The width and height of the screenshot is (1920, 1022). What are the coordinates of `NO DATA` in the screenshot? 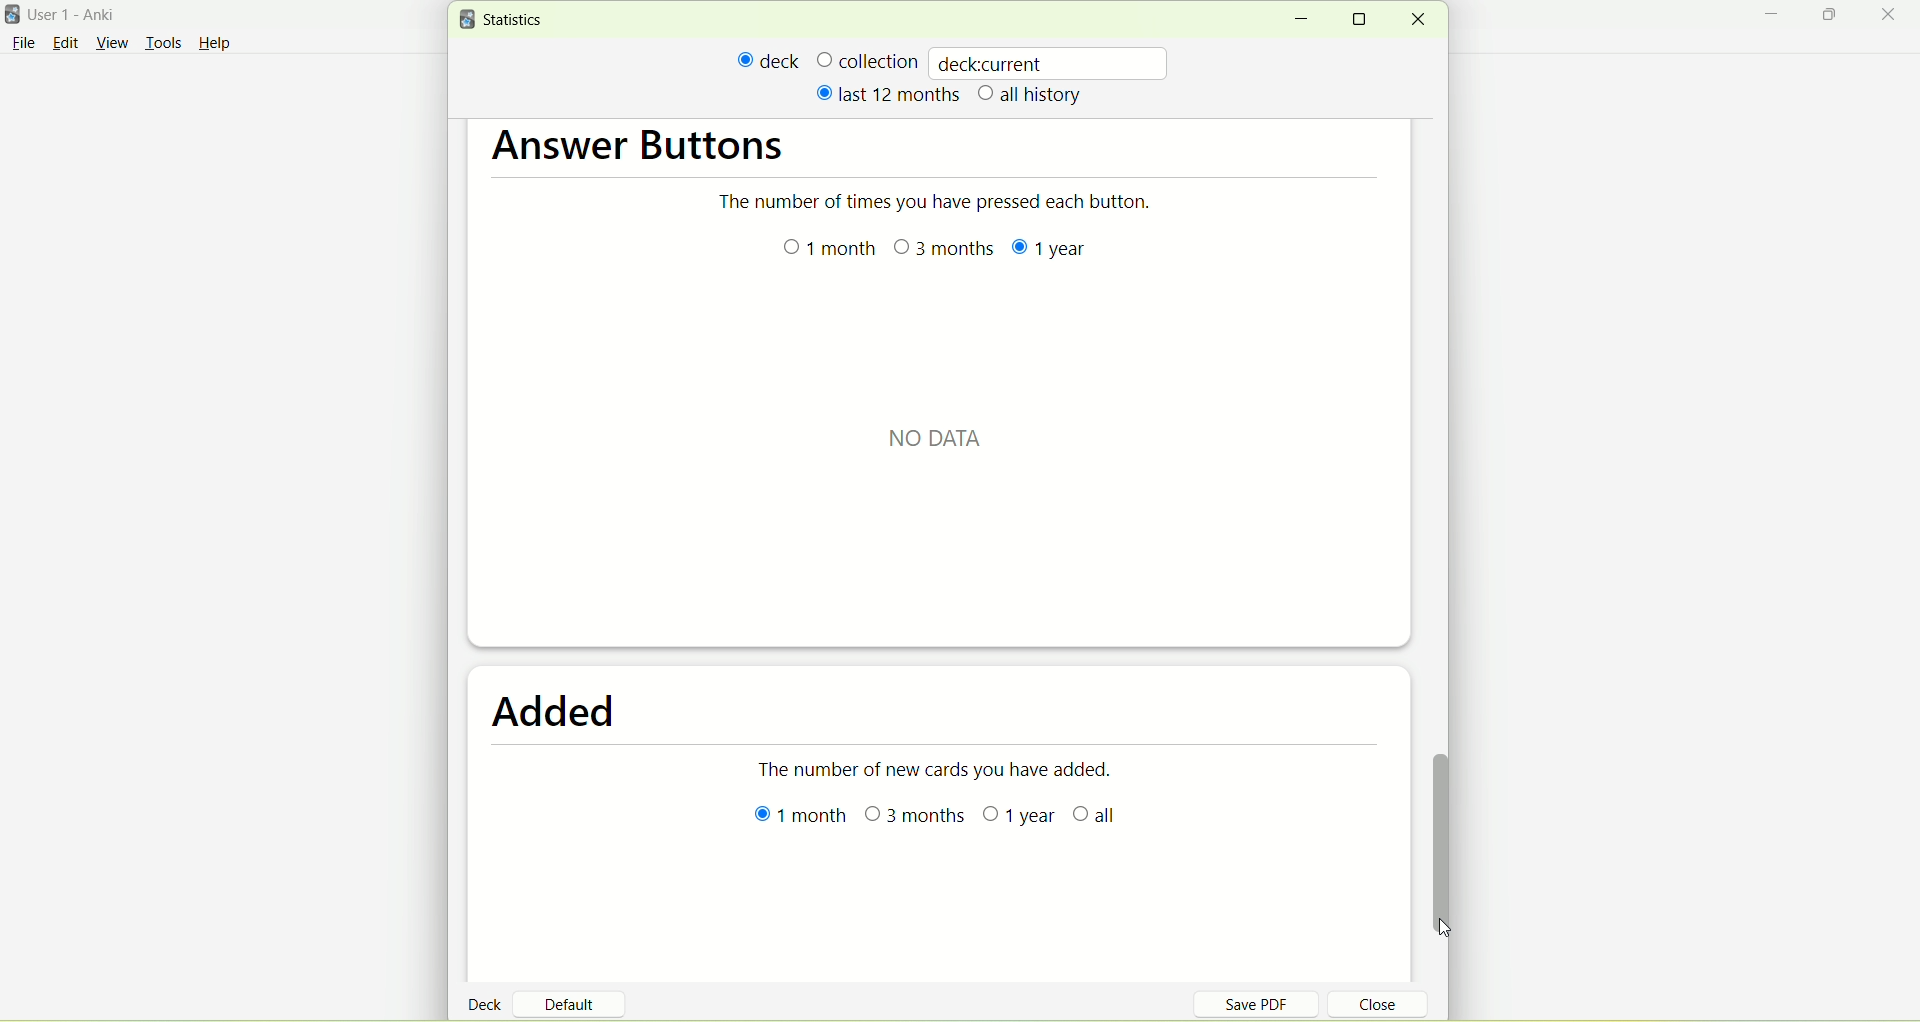 It's located at (939, 435).